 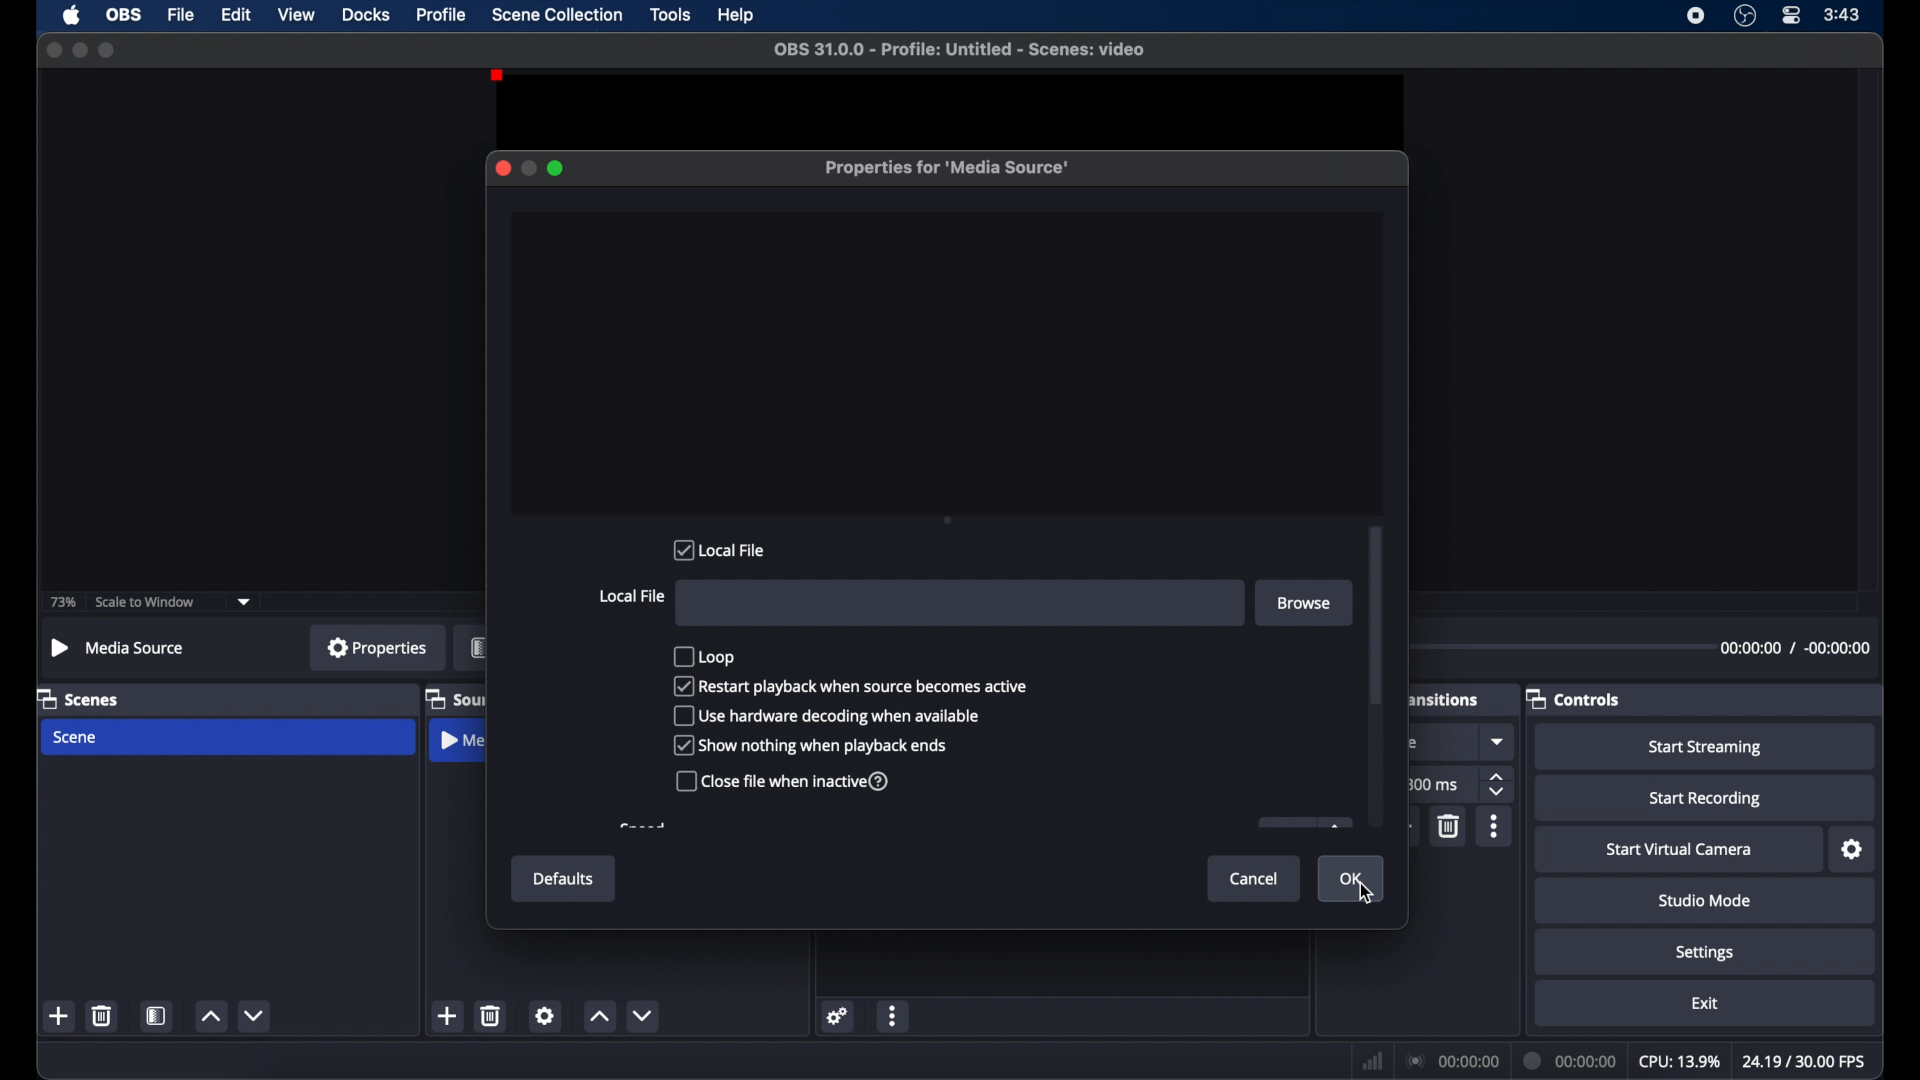 I want to click on settings, so click(x=544, y=1015).